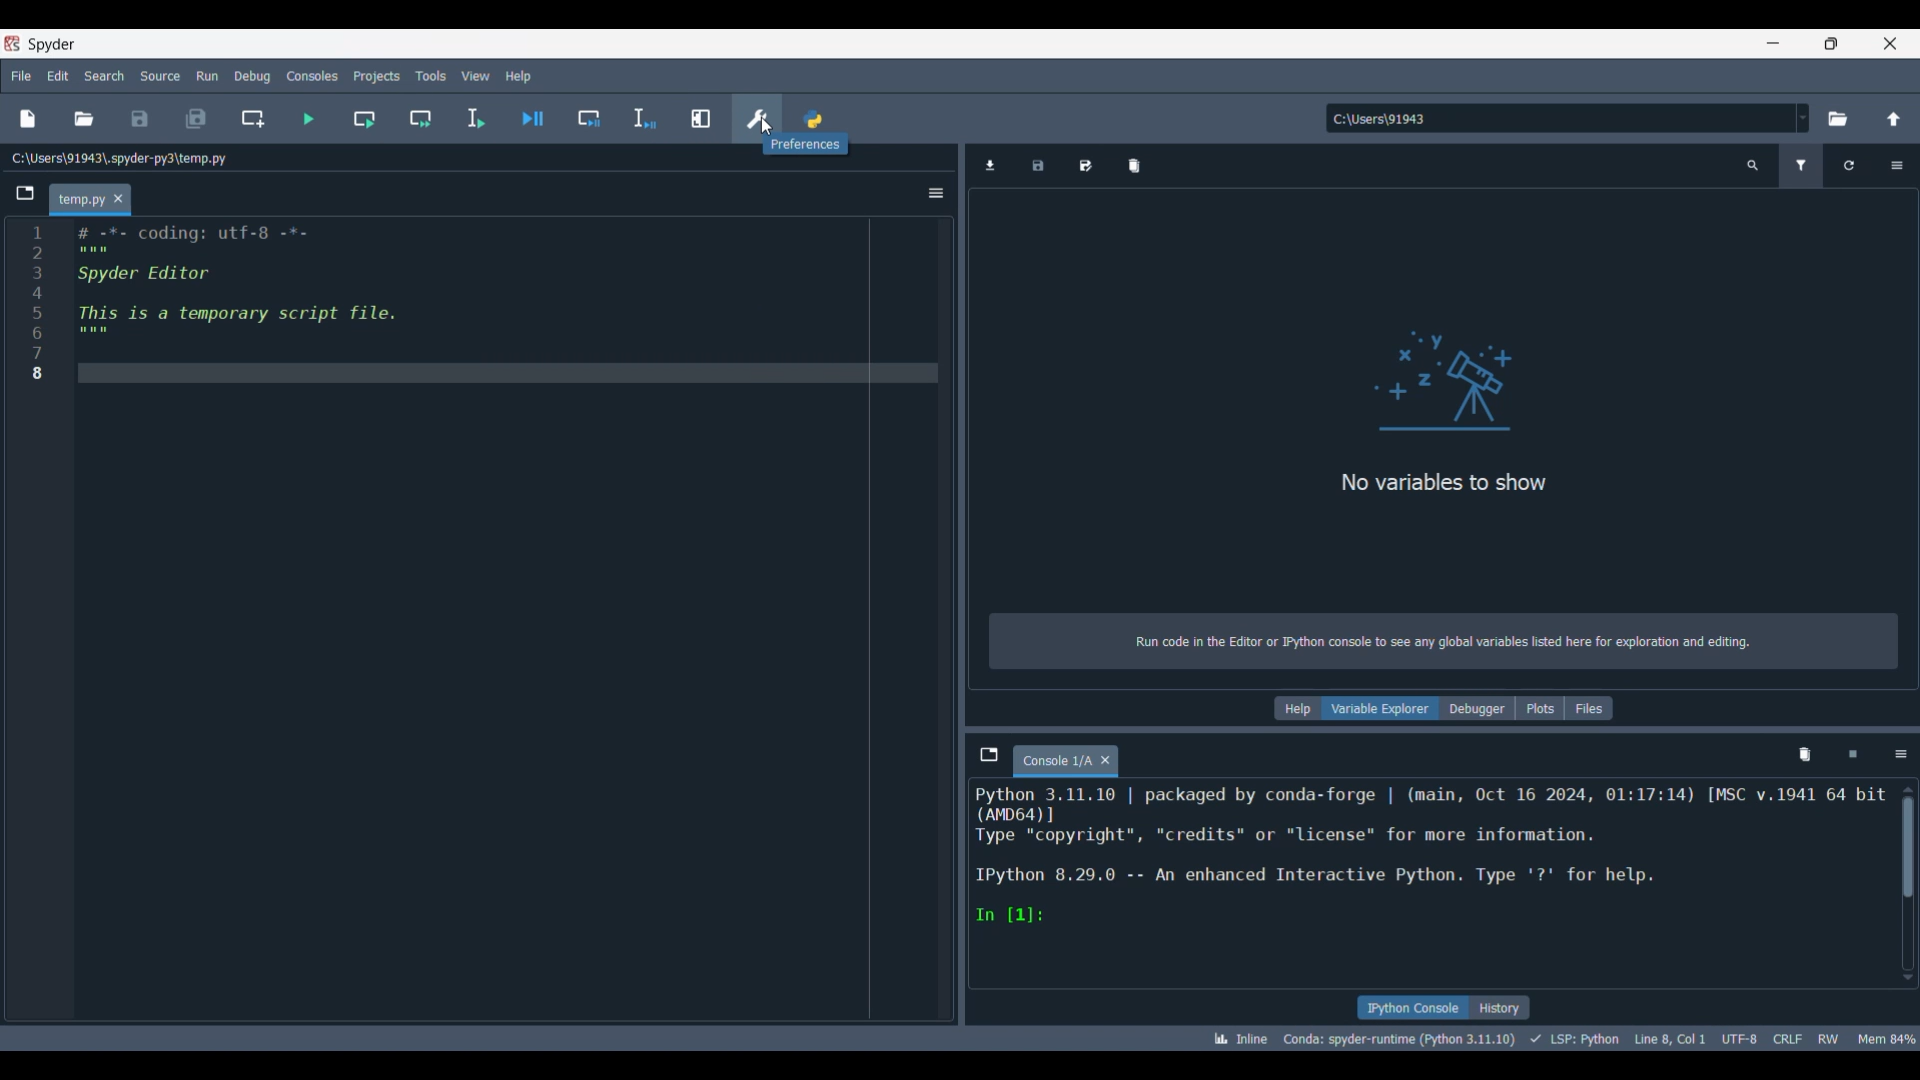  Describe the element at coordinates (645, 119) in the screenshot. I see `Debug selection/current line` at that location.